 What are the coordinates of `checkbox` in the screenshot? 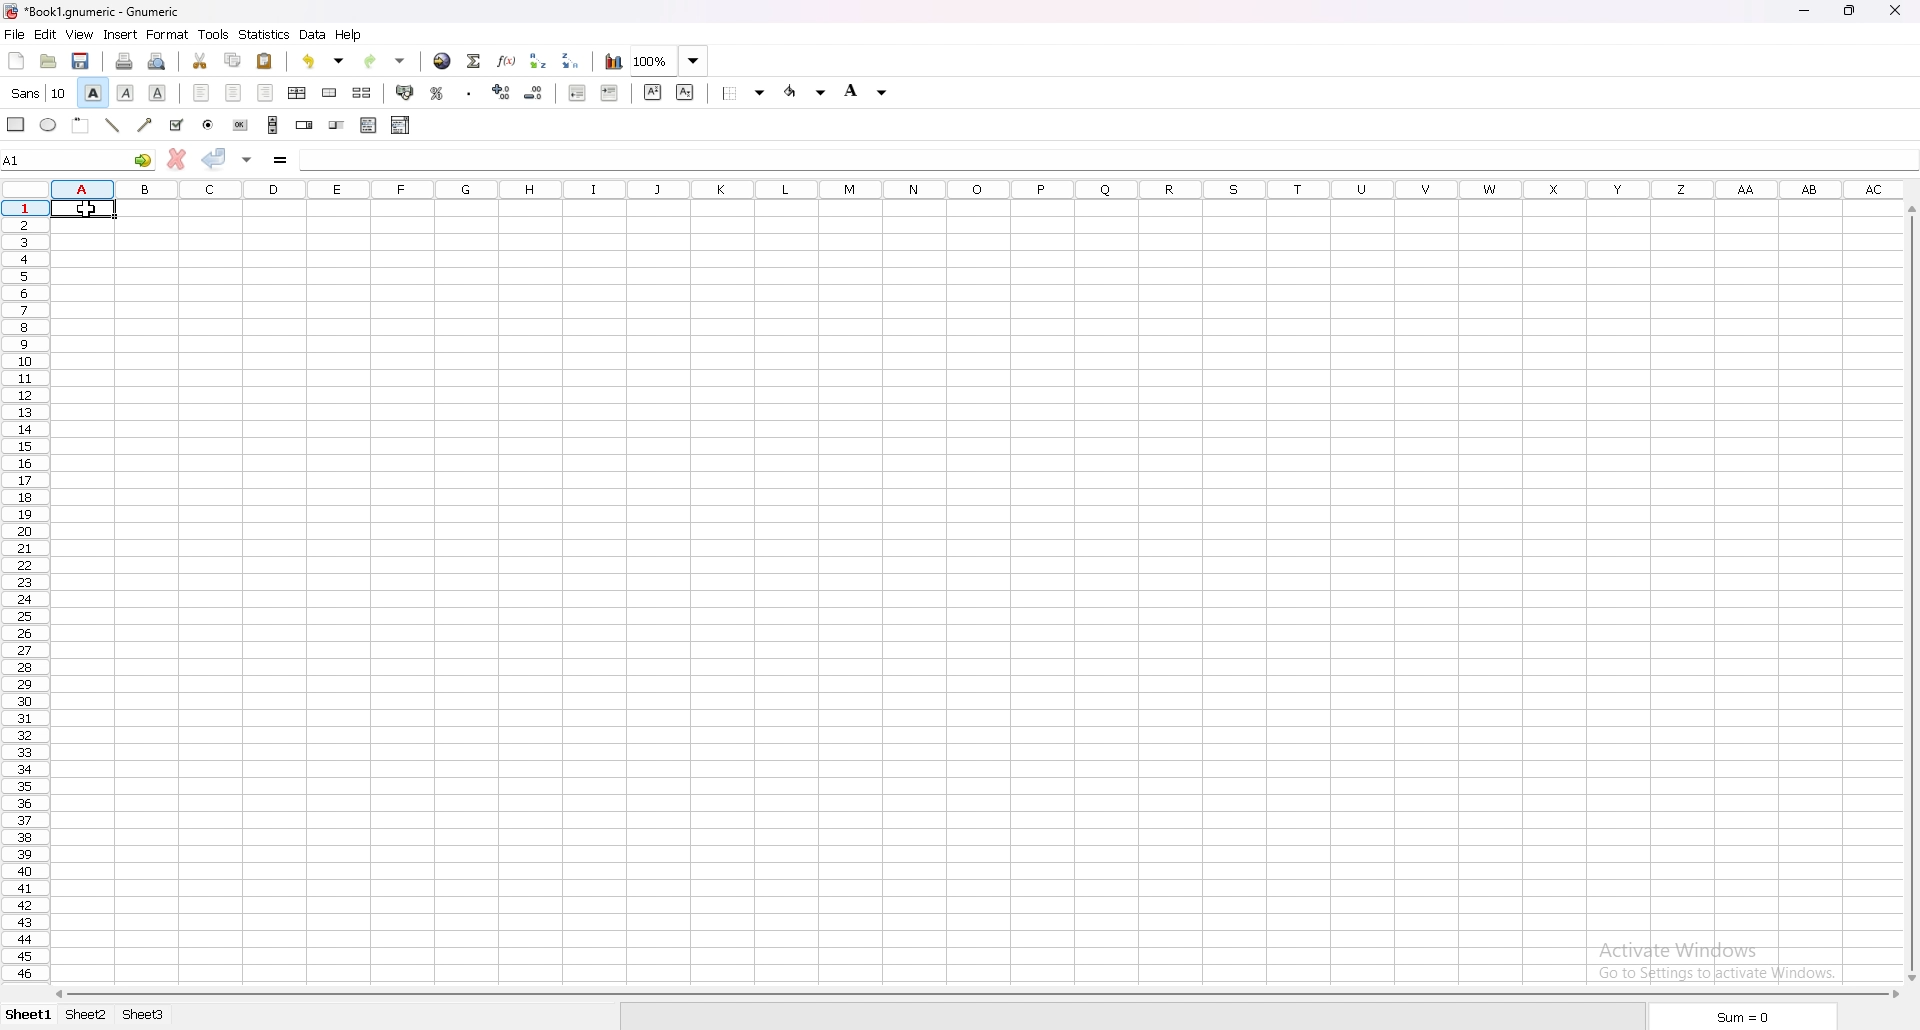 It's located at (178, 124).